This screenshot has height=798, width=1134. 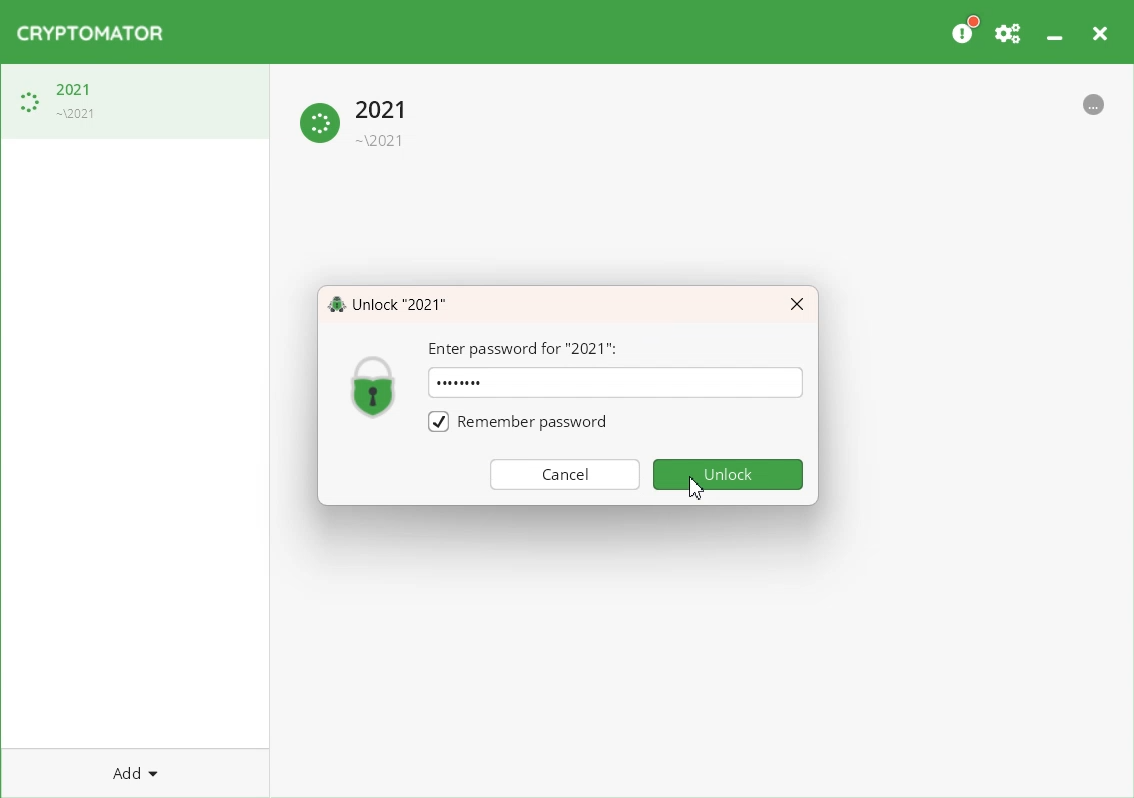 I want to click on Loading, so click(x=357, y=120).